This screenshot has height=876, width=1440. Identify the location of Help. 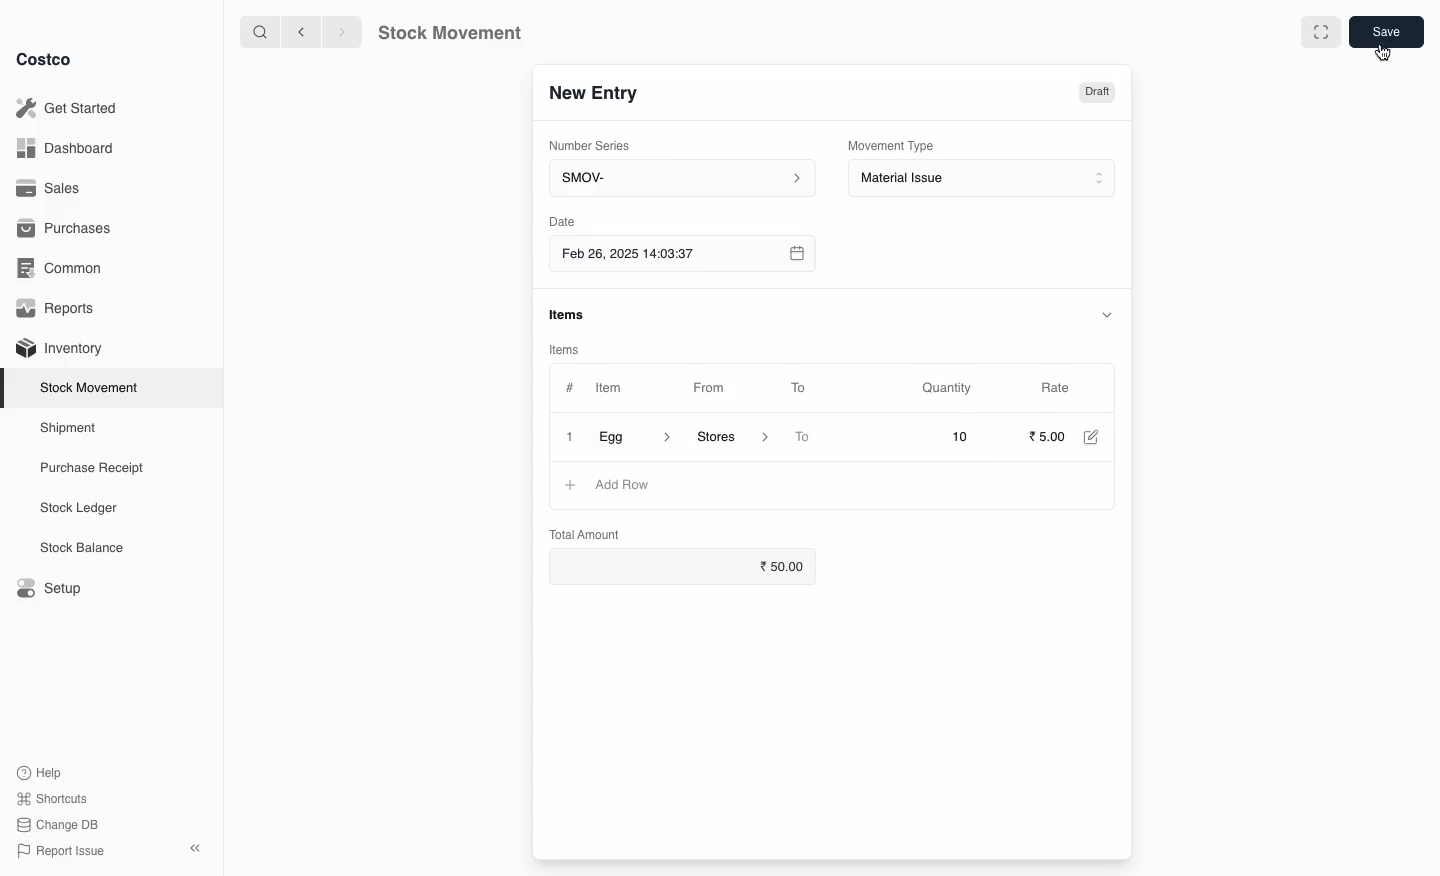
(41, 770).